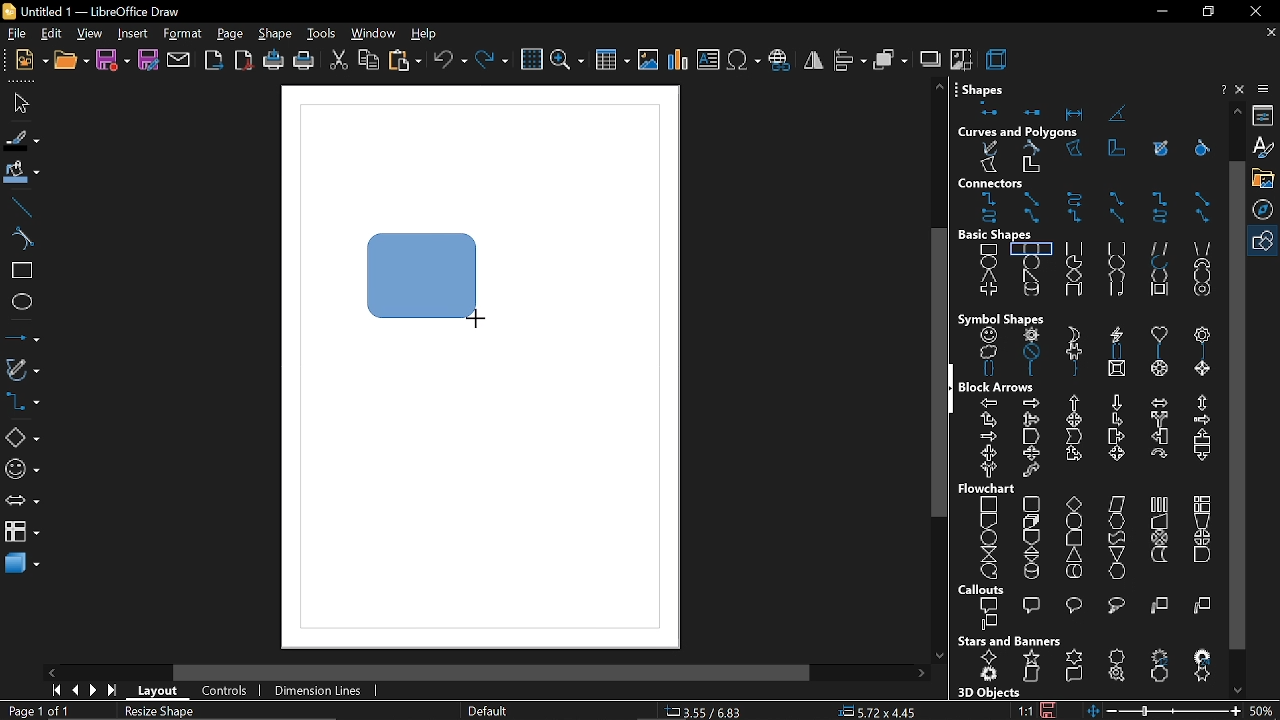 This screenshot has height=720, width=1280. What do you see at coordinates (1086, 538) in the screenshot?
I see `flowchart` at bounding box center [1086, 538].